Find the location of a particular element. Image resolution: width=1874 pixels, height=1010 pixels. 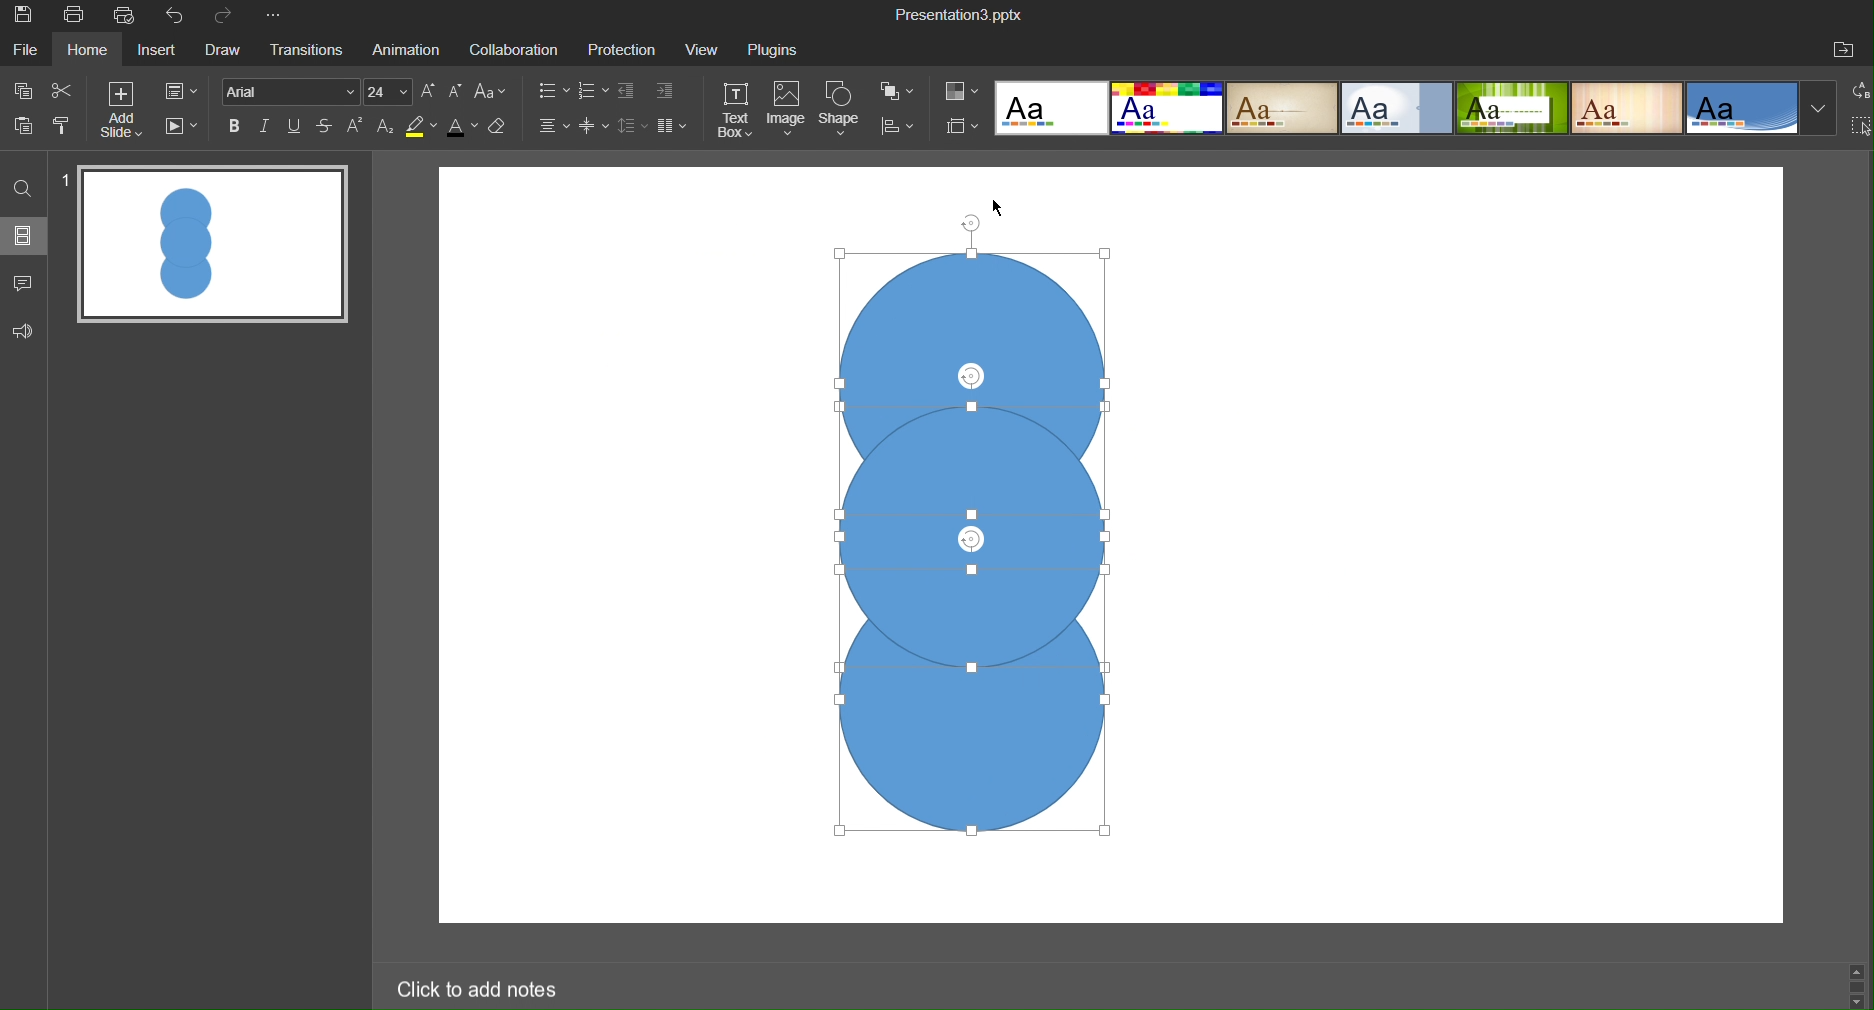

Templates is located at coordinates (1415, 112).